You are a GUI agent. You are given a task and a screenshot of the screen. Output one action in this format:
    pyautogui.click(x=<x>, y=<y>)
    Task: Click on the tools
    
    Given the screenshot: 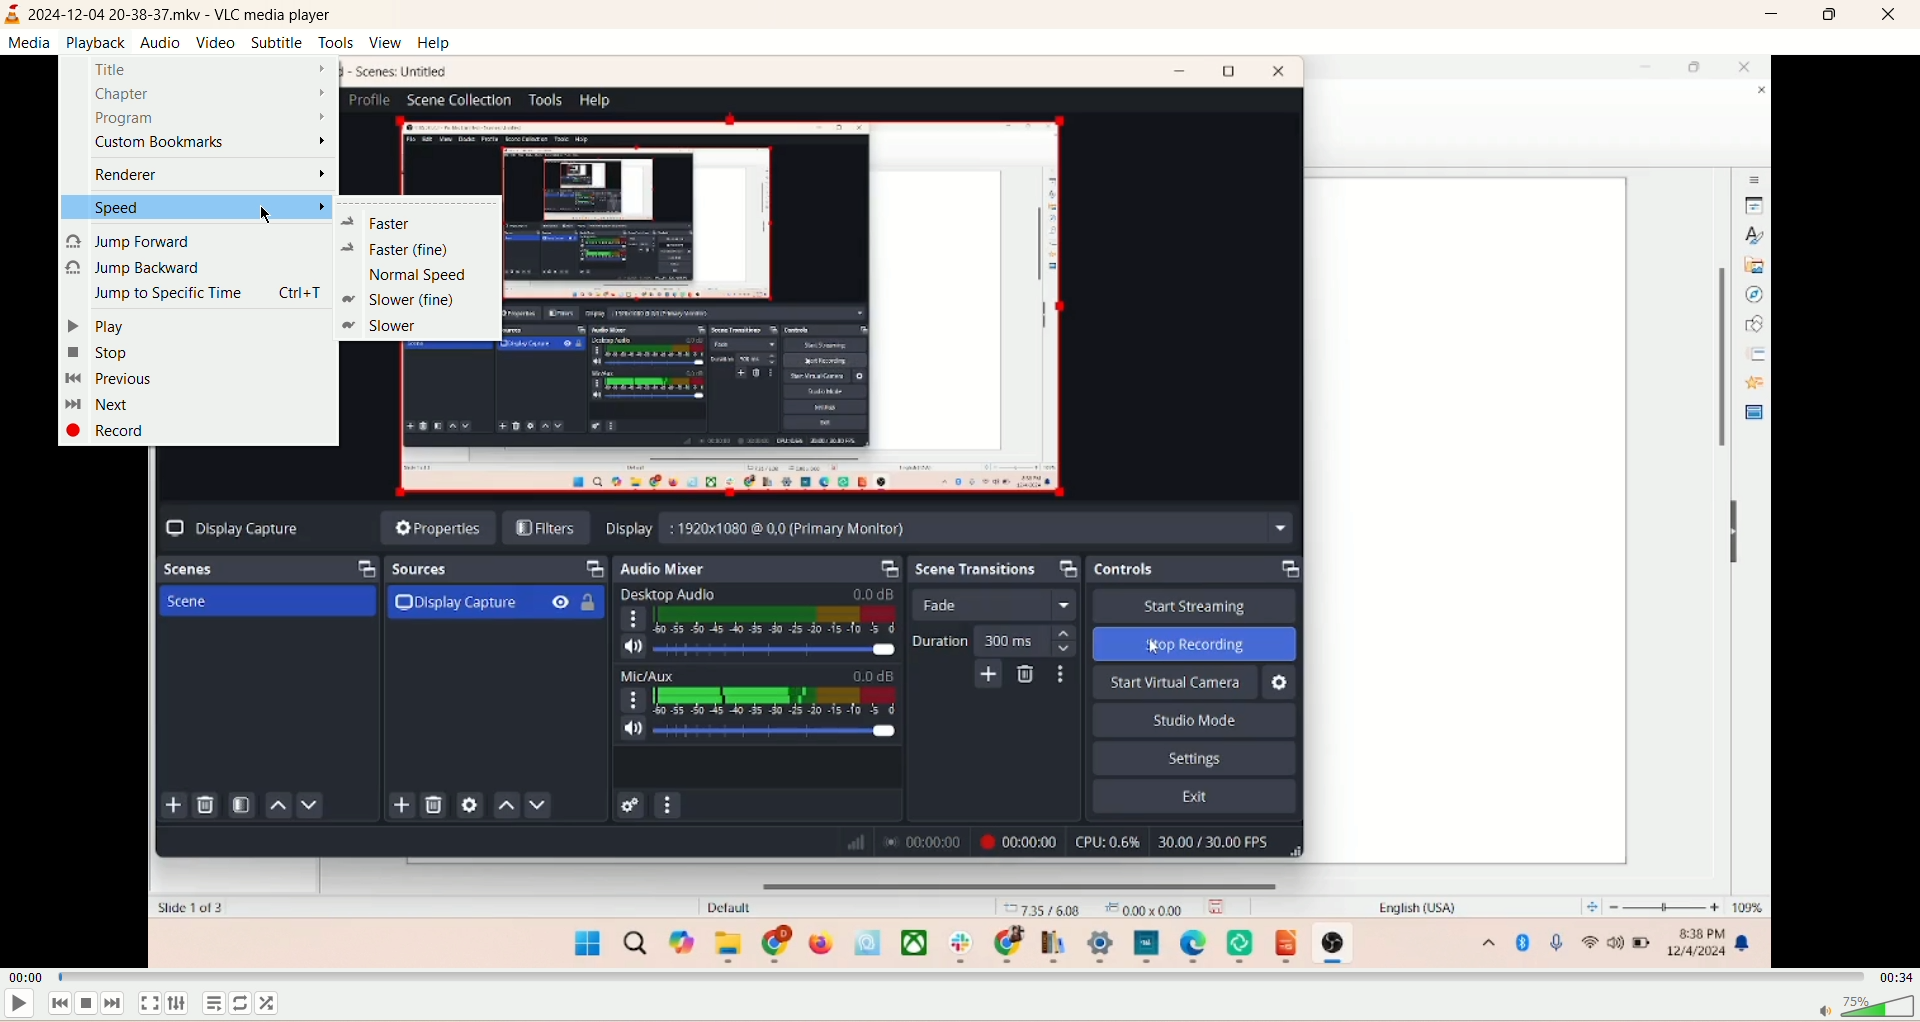 What is the action you would take?
    pyautogui.click(x=337, y=43)
    